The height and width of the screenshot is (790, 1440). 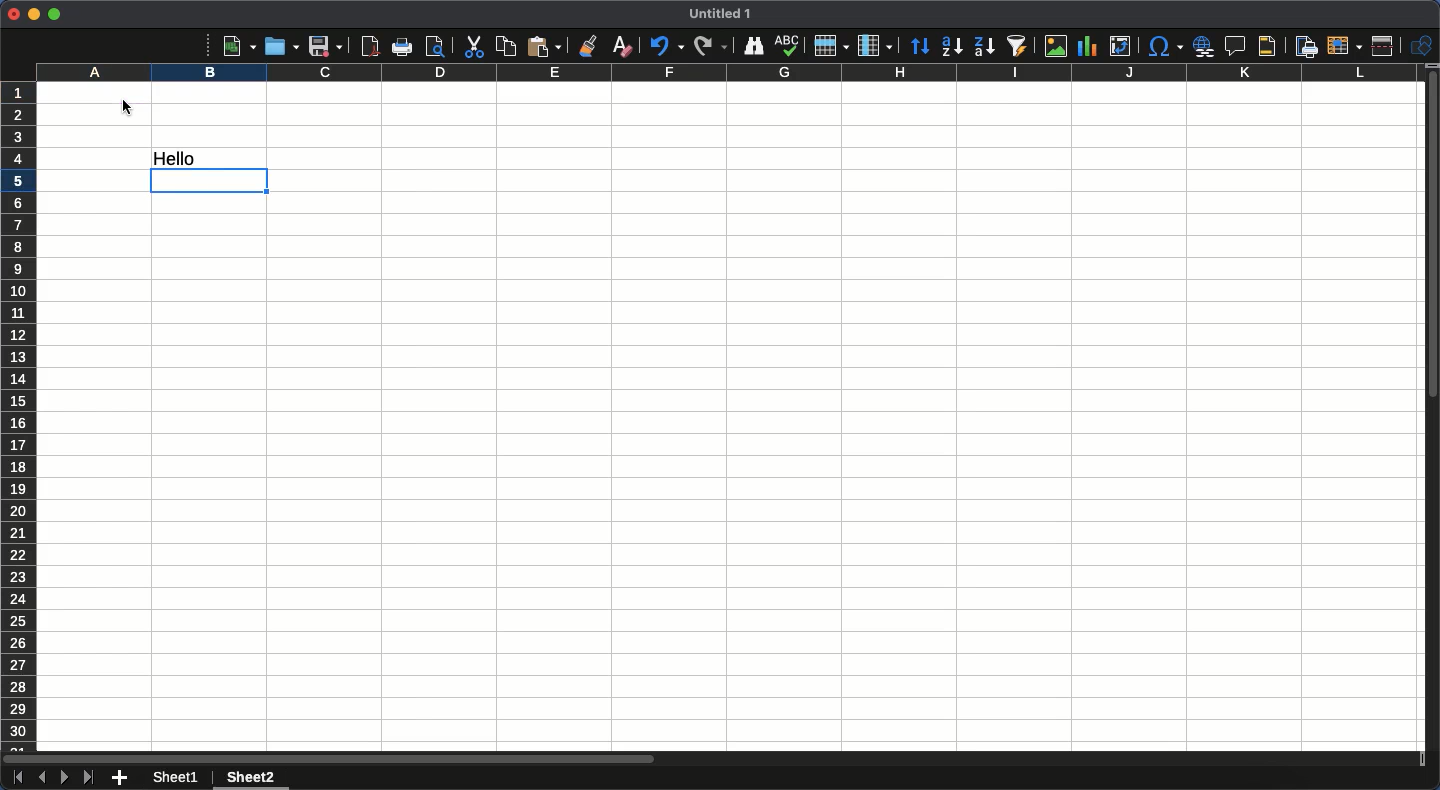 What do you see at coordinates (787, 46) in the screenshot?
I see `Spelling` at bounding box center [787, 46].